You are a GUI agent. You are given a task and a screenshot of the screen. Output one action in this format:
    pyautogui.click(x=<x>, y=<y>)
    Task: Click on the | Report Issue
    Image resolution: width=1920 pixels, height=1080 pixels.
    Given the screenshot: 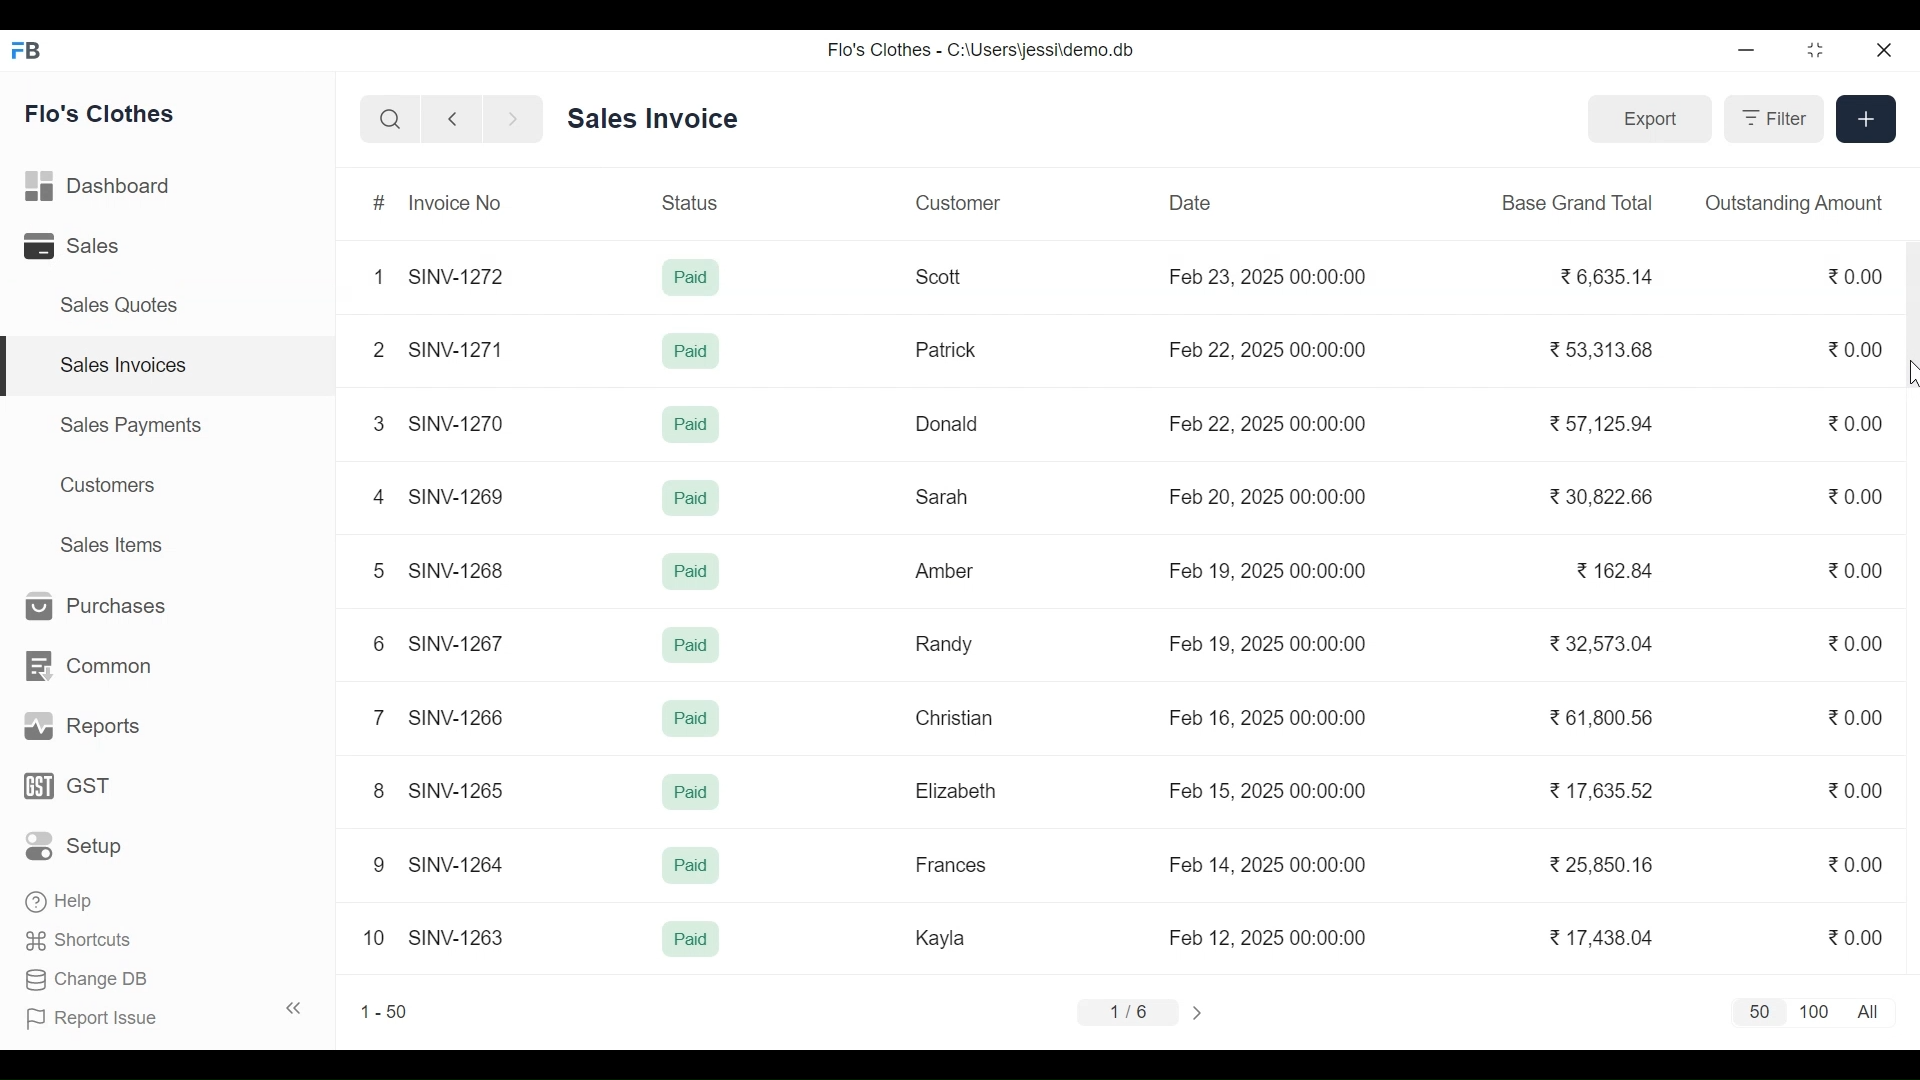 What is the action you would take?
    pyautogui.click(x=166, y=1015)
    